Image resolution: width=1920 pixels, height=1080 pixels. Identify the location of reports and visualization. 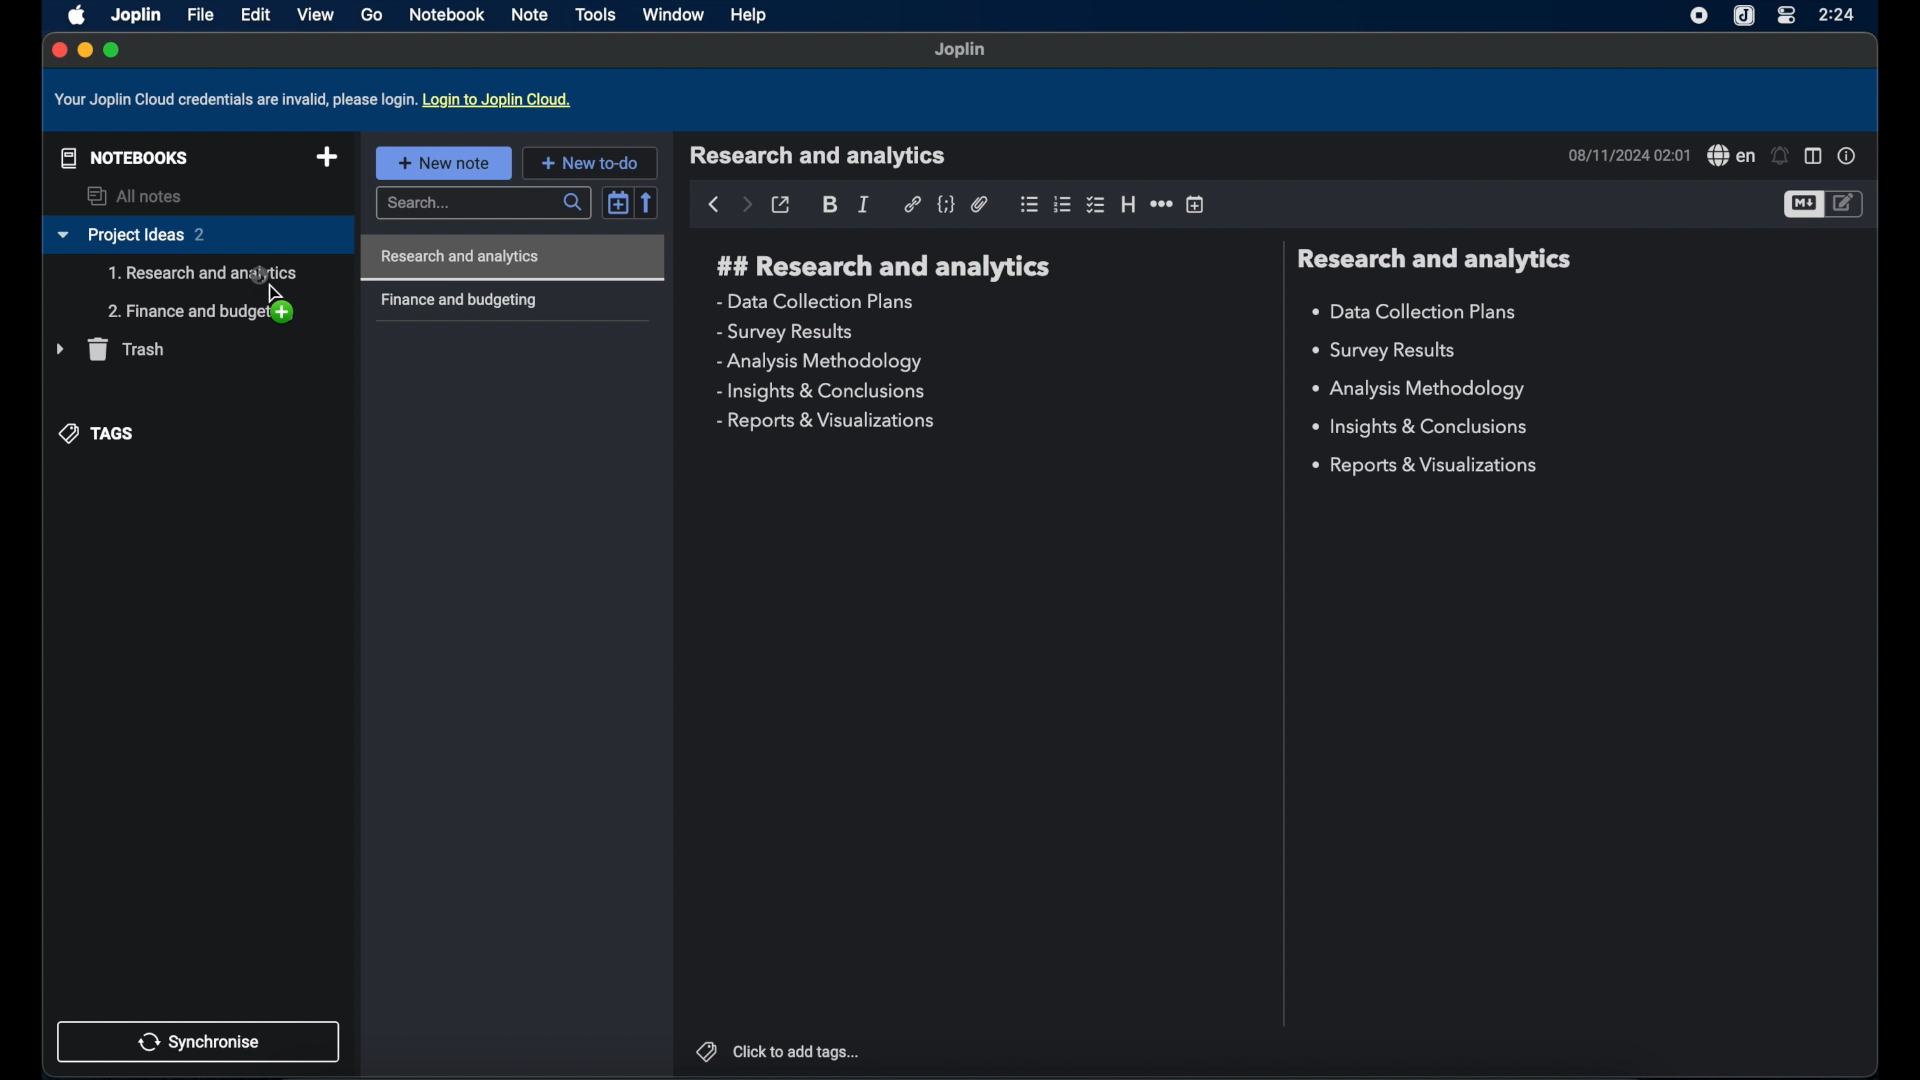
(1428, 466).